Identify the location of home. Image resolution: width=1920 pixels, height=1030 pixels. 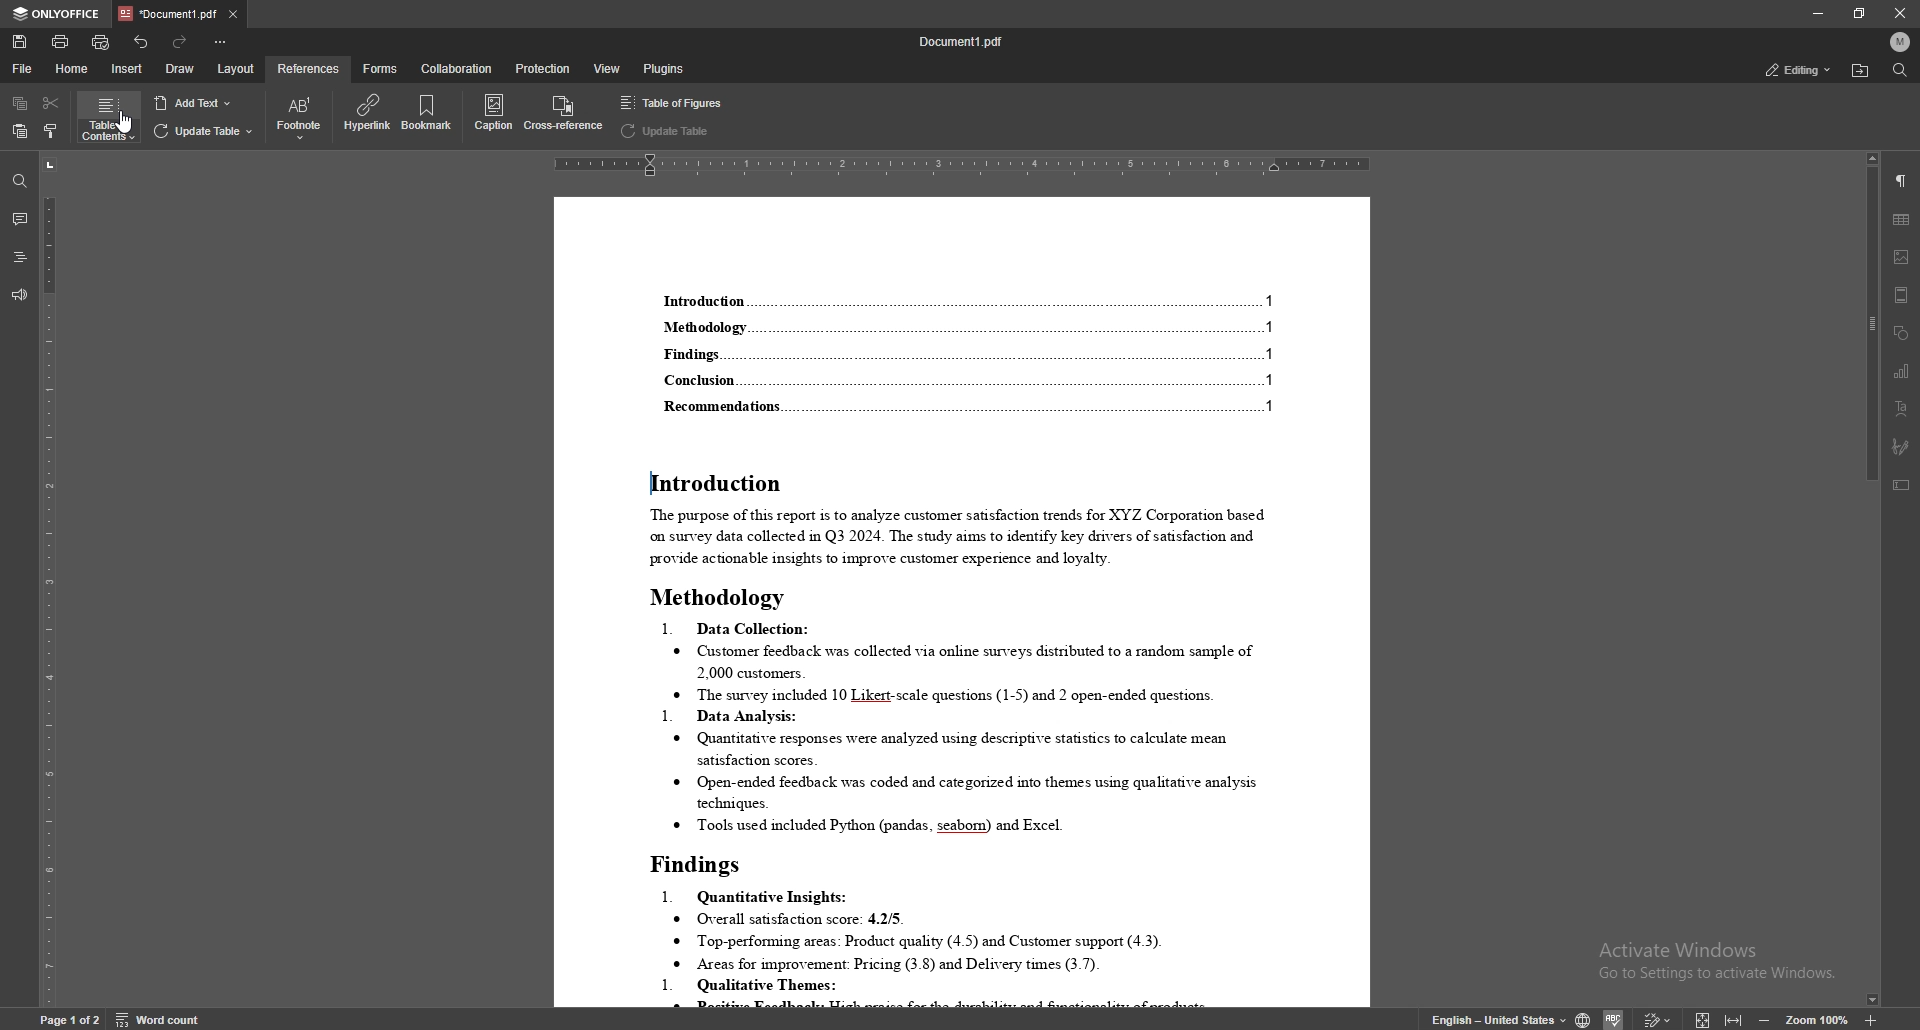
(71, 69).